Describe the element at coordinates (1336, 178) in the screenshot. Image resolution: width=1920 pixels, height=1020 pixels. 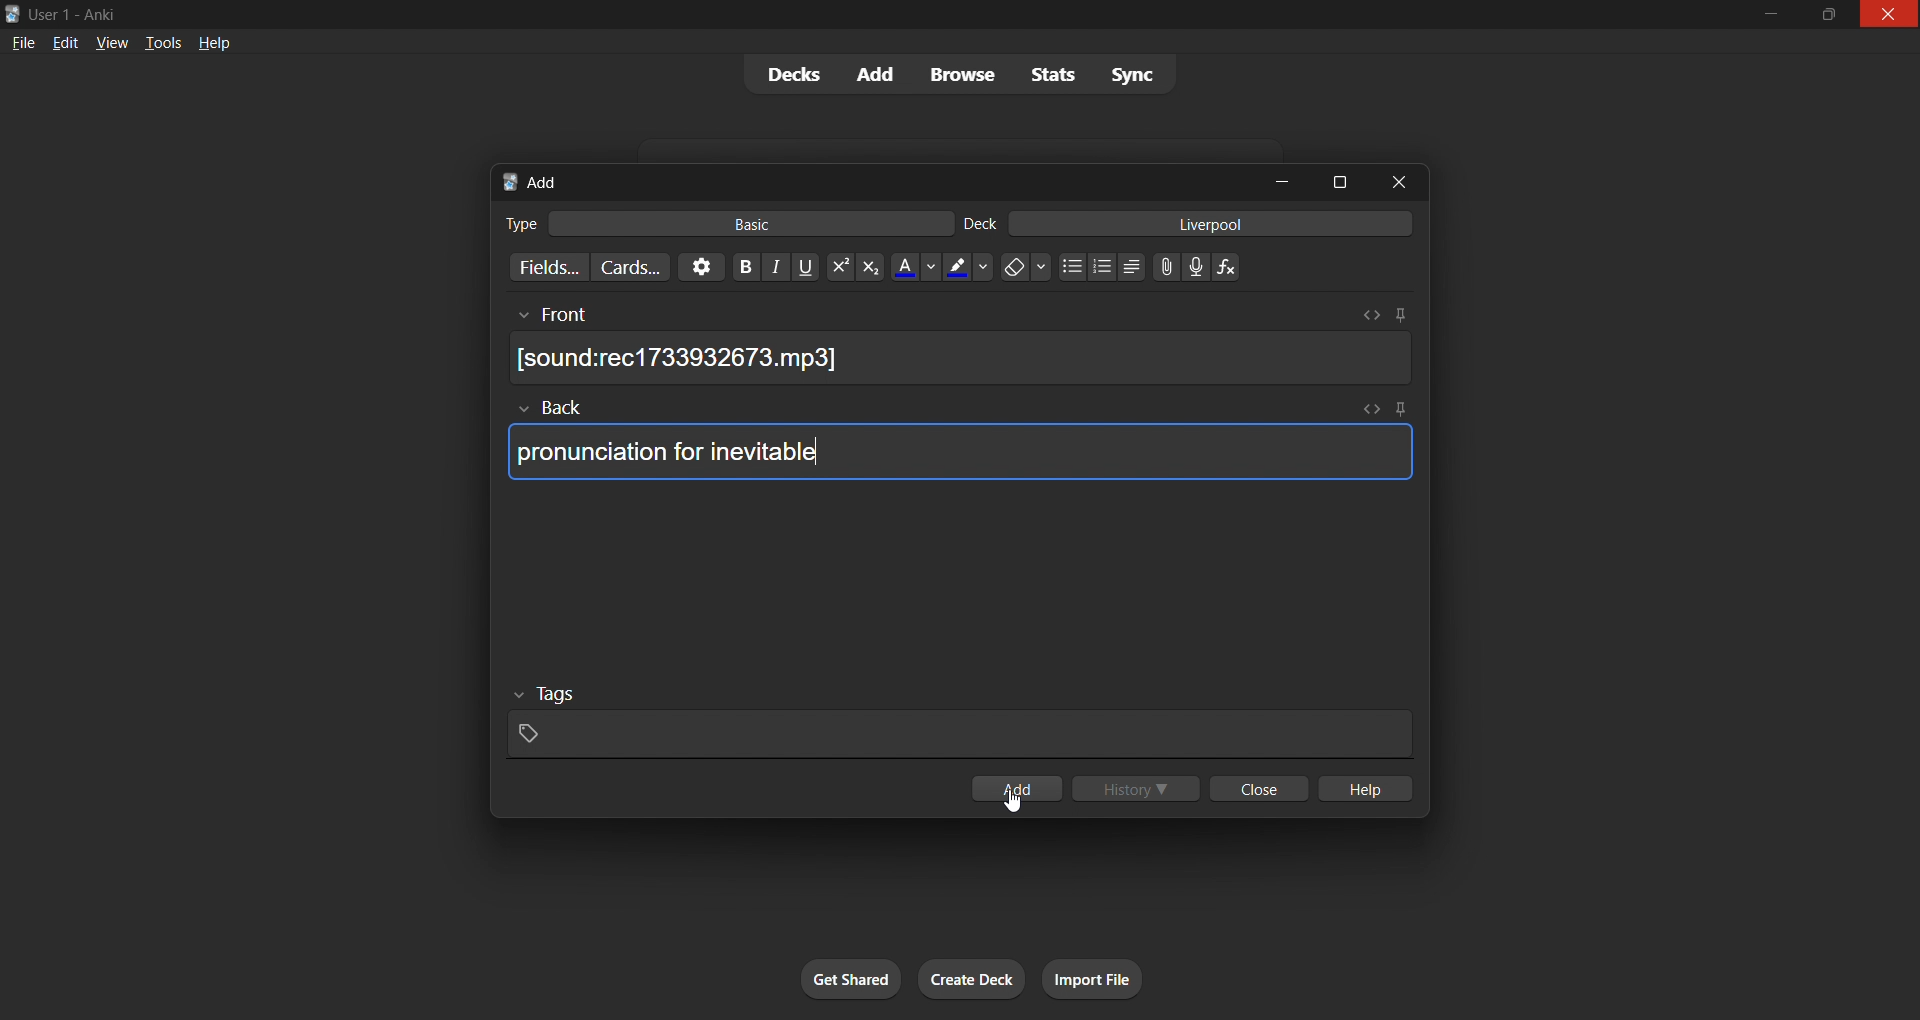
I see `maximize` at that location.